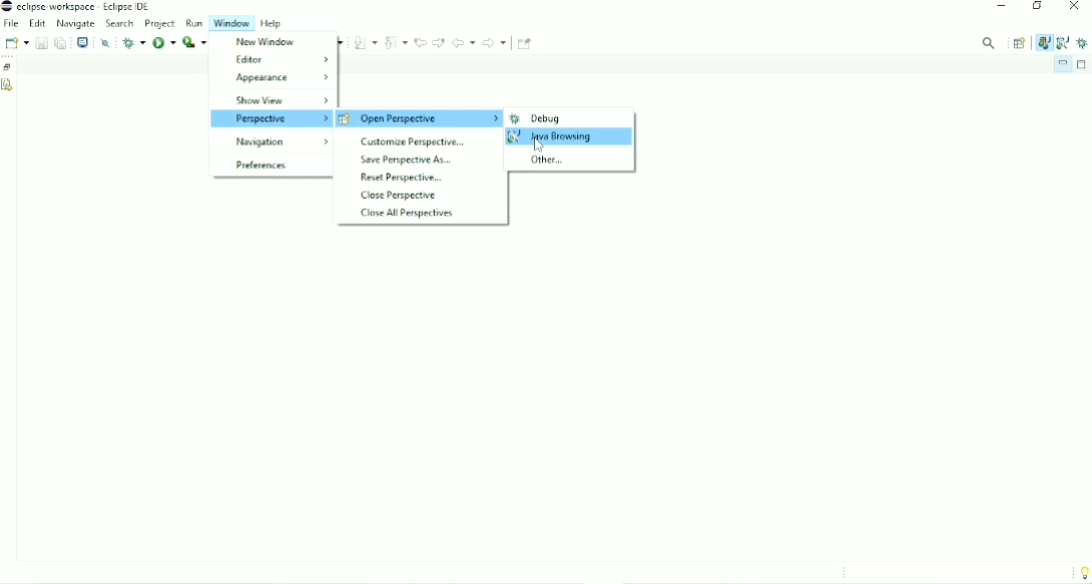 Image resolution: width=1092 pixels, height=584 pixels. What do you see at coordinates (60, 42) in the screenshot?
I see `Save all` at bounding box center [60, 42].